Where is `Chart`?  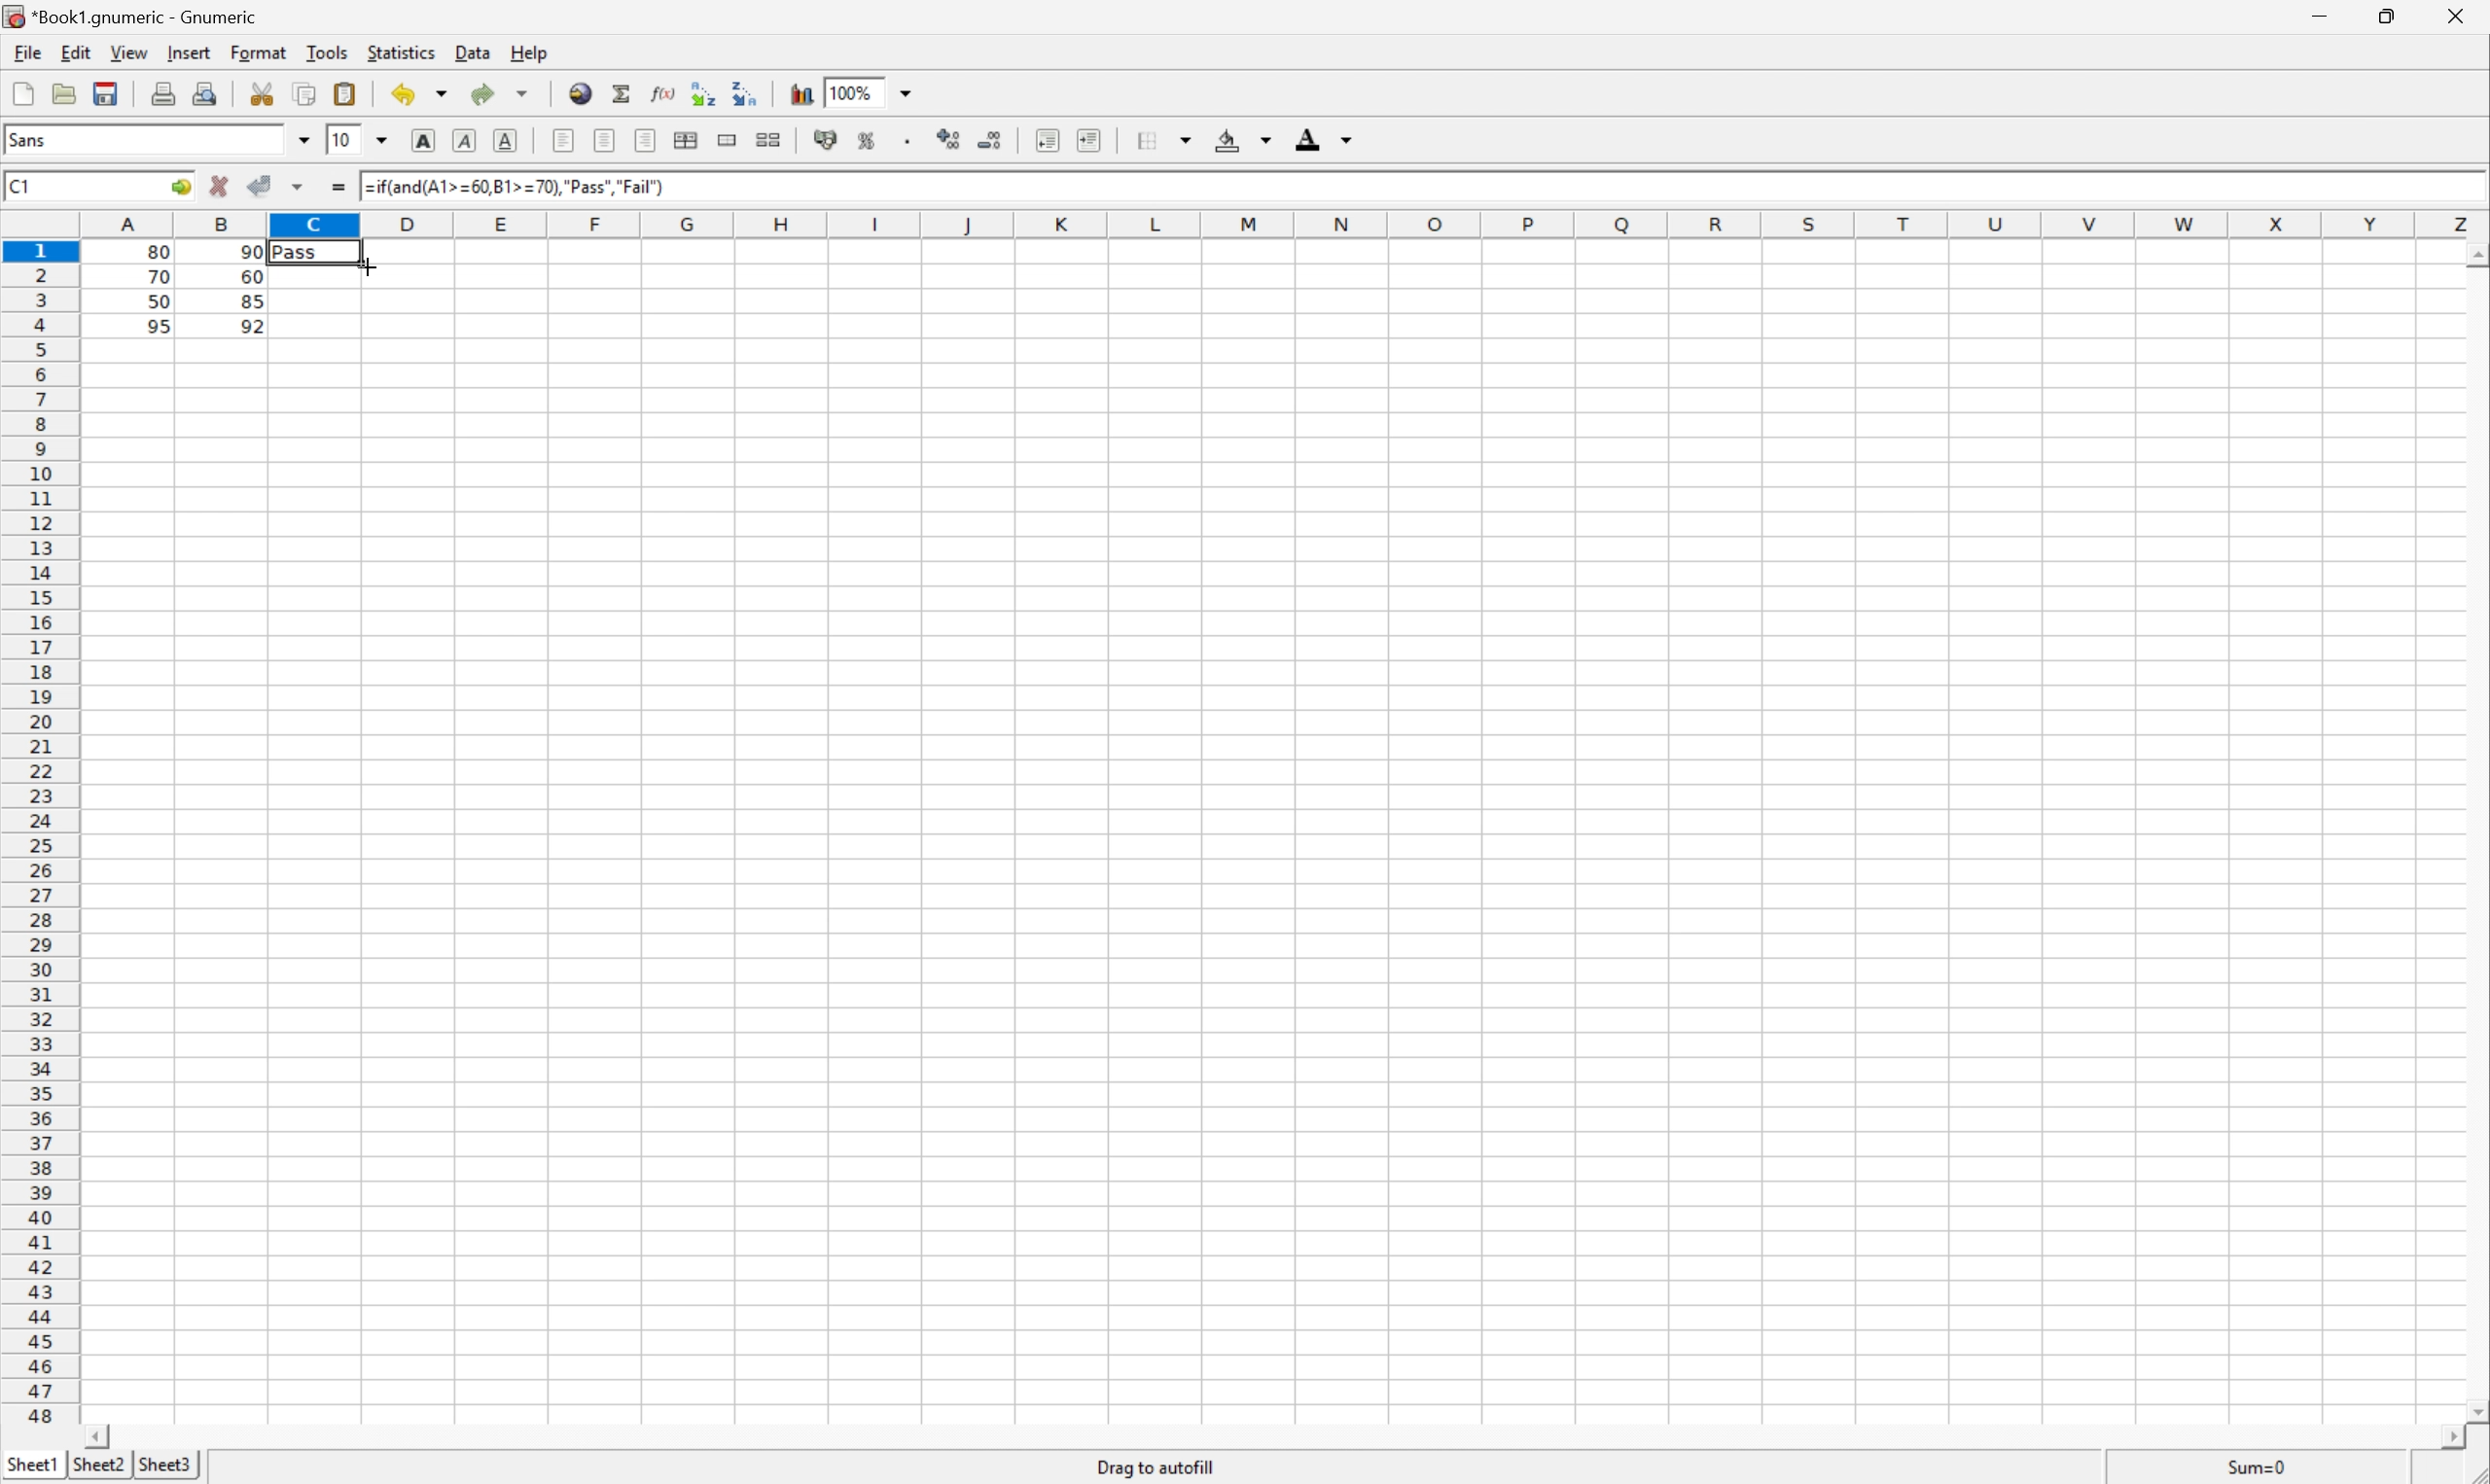 Chart is located at coordinates (797, 93).